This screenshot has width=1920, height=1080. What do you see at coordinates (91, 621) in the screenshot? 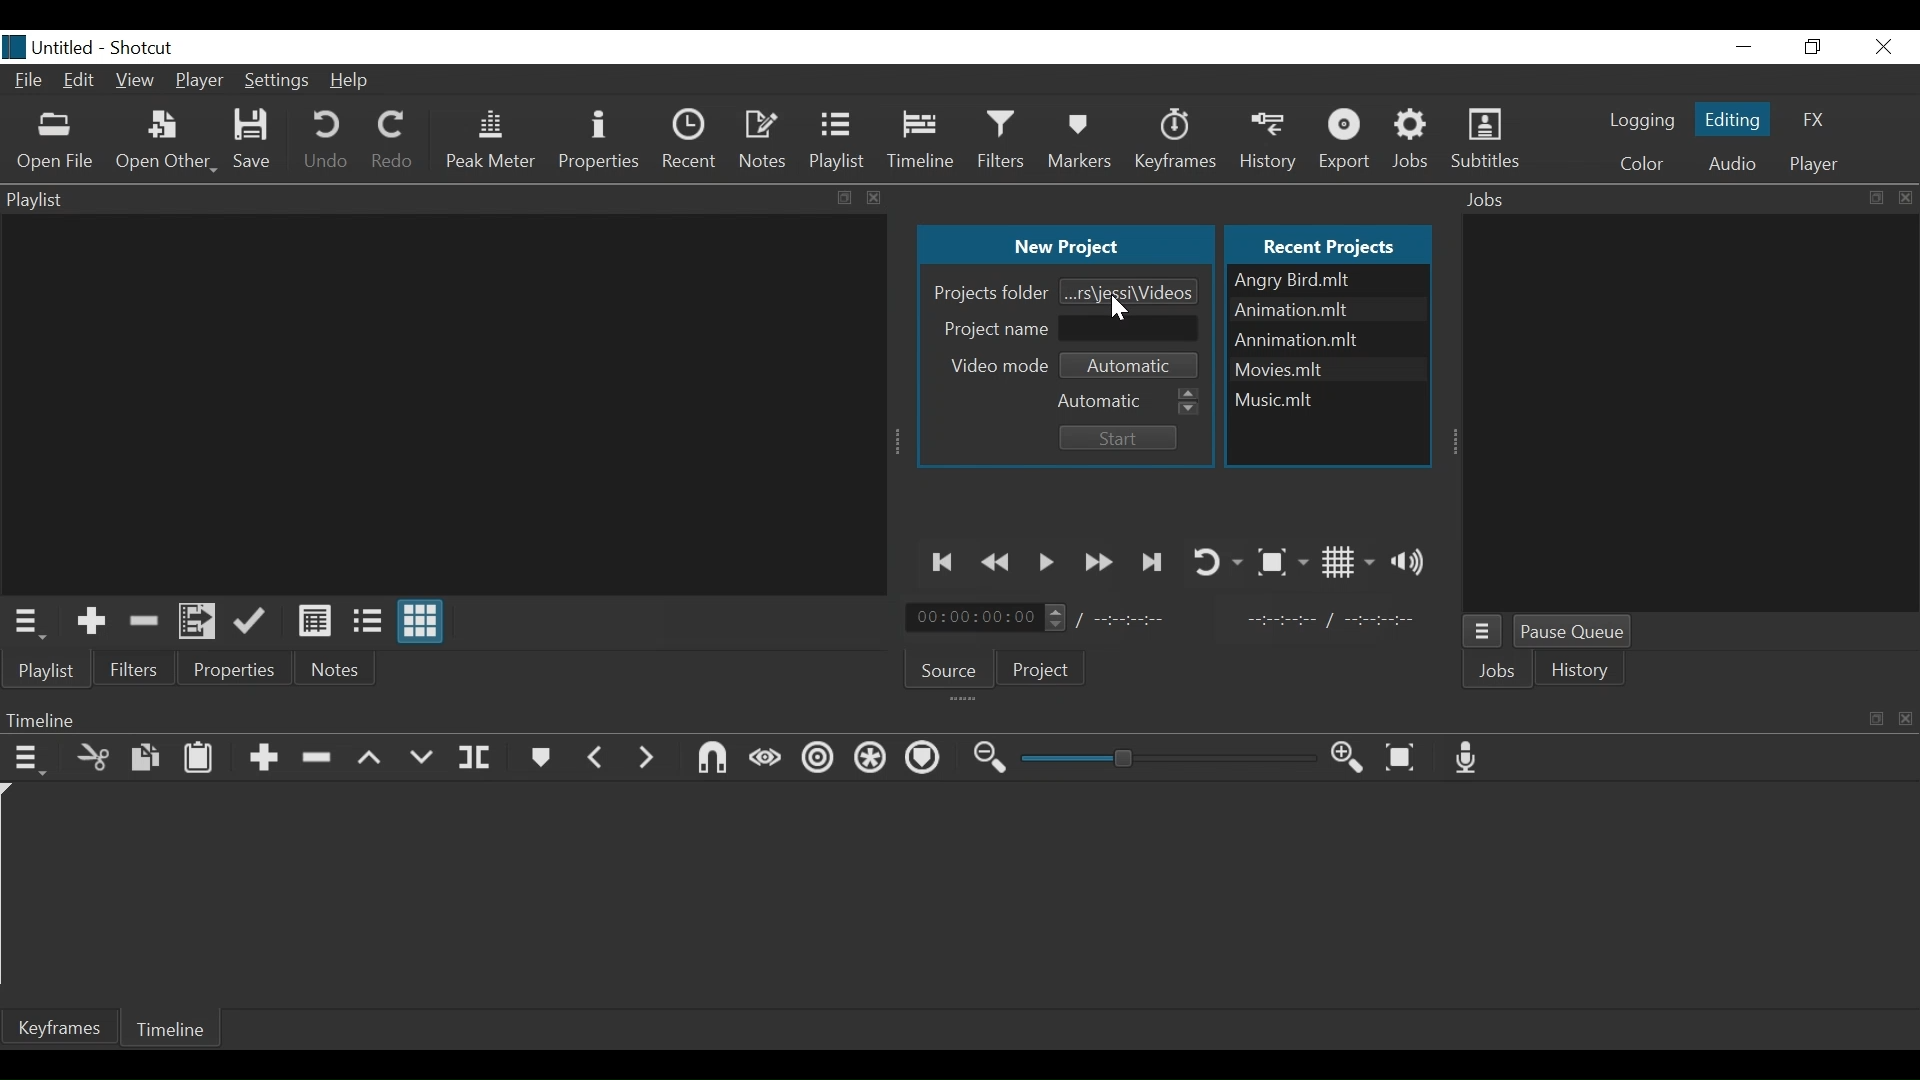
I see `Add the Source to the playlist` at bounding box center [91, 621].